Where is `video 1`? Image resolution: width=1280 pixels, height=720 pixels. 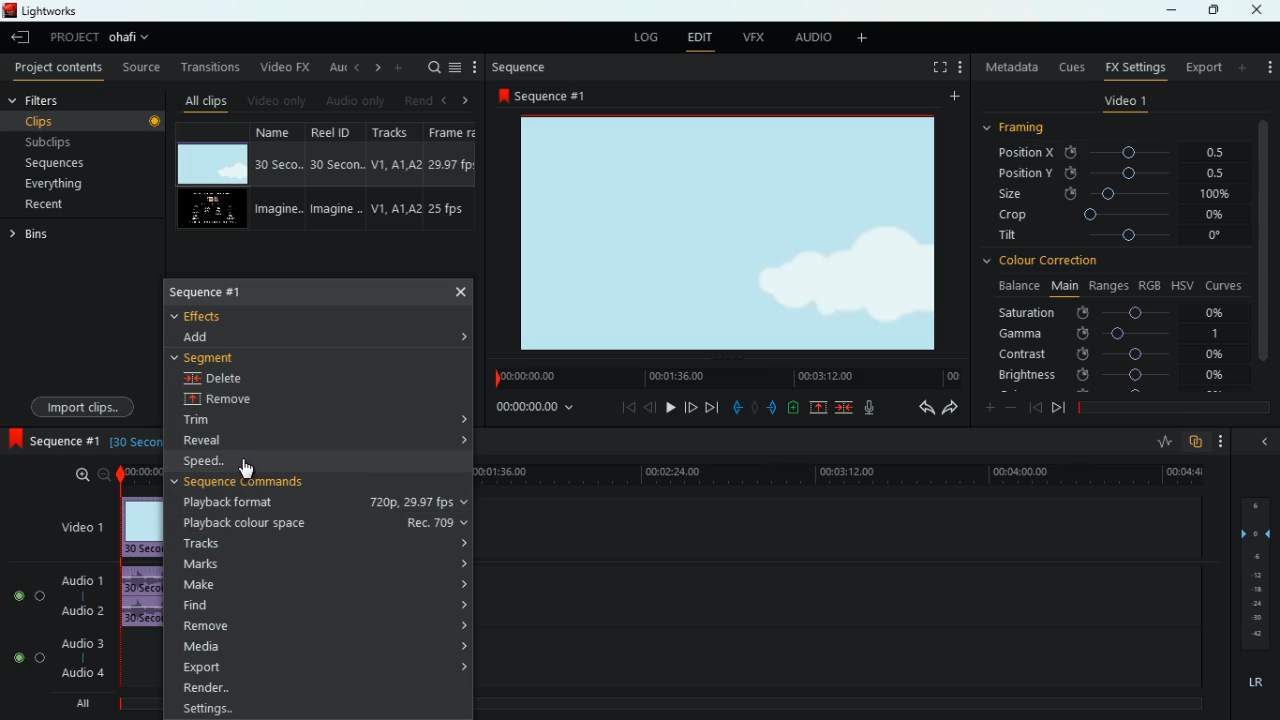 video 1 is located at coordinates (84, 526).